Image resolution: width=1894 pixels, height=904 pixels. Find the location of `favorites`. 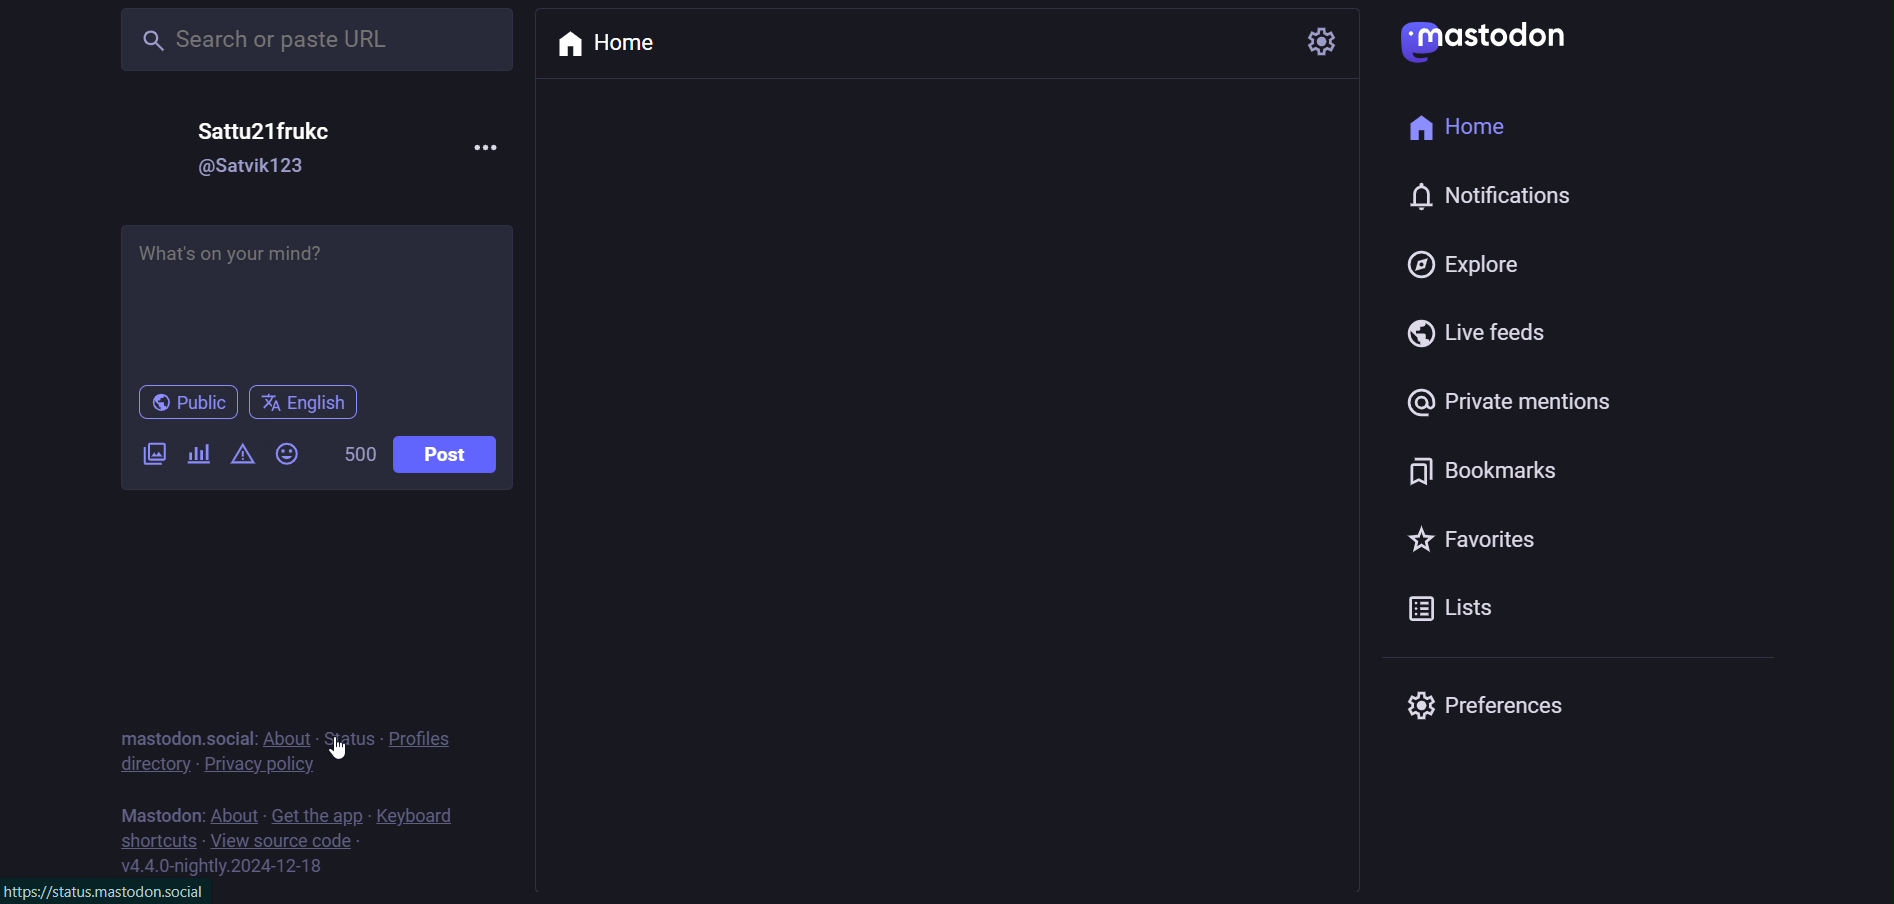

favorites is located at coordinates (1465, 539).